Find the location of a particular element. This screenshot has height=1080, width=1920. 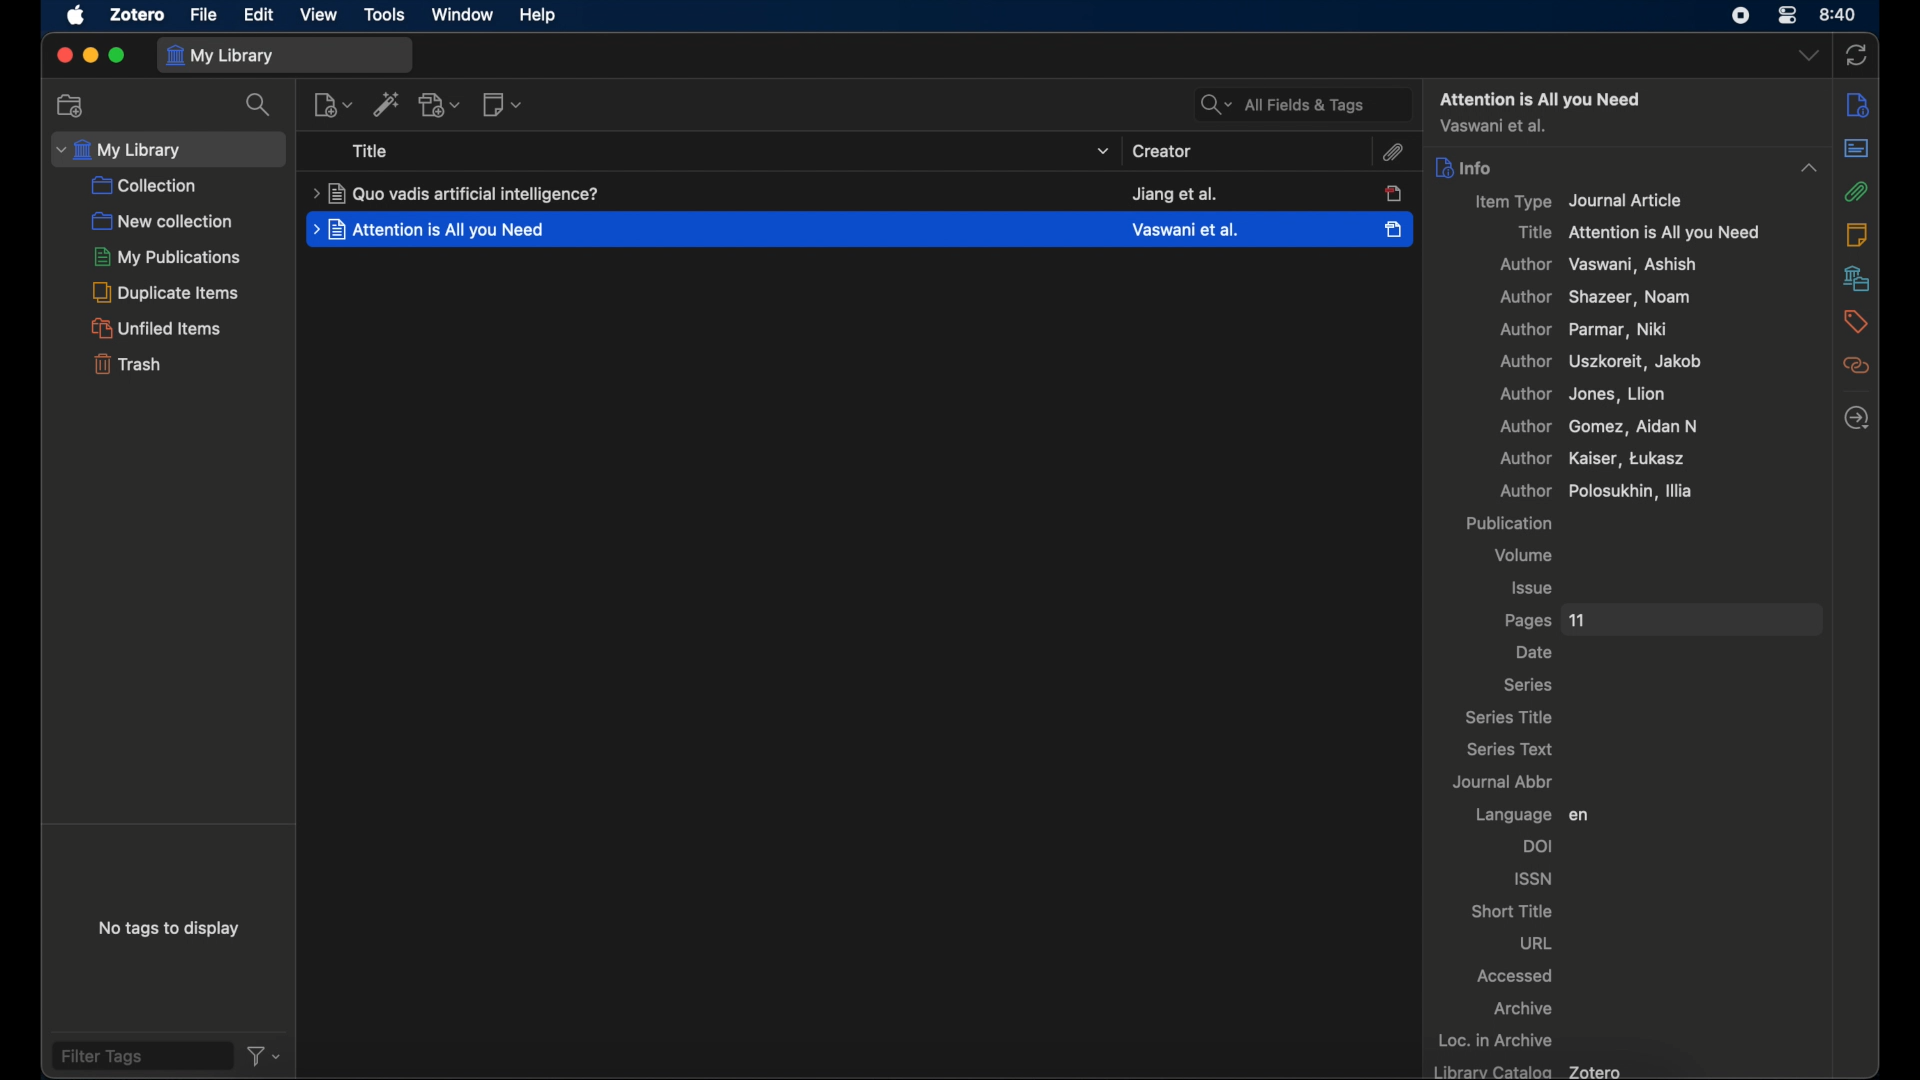

unified items is located at coordinates (157, 328).